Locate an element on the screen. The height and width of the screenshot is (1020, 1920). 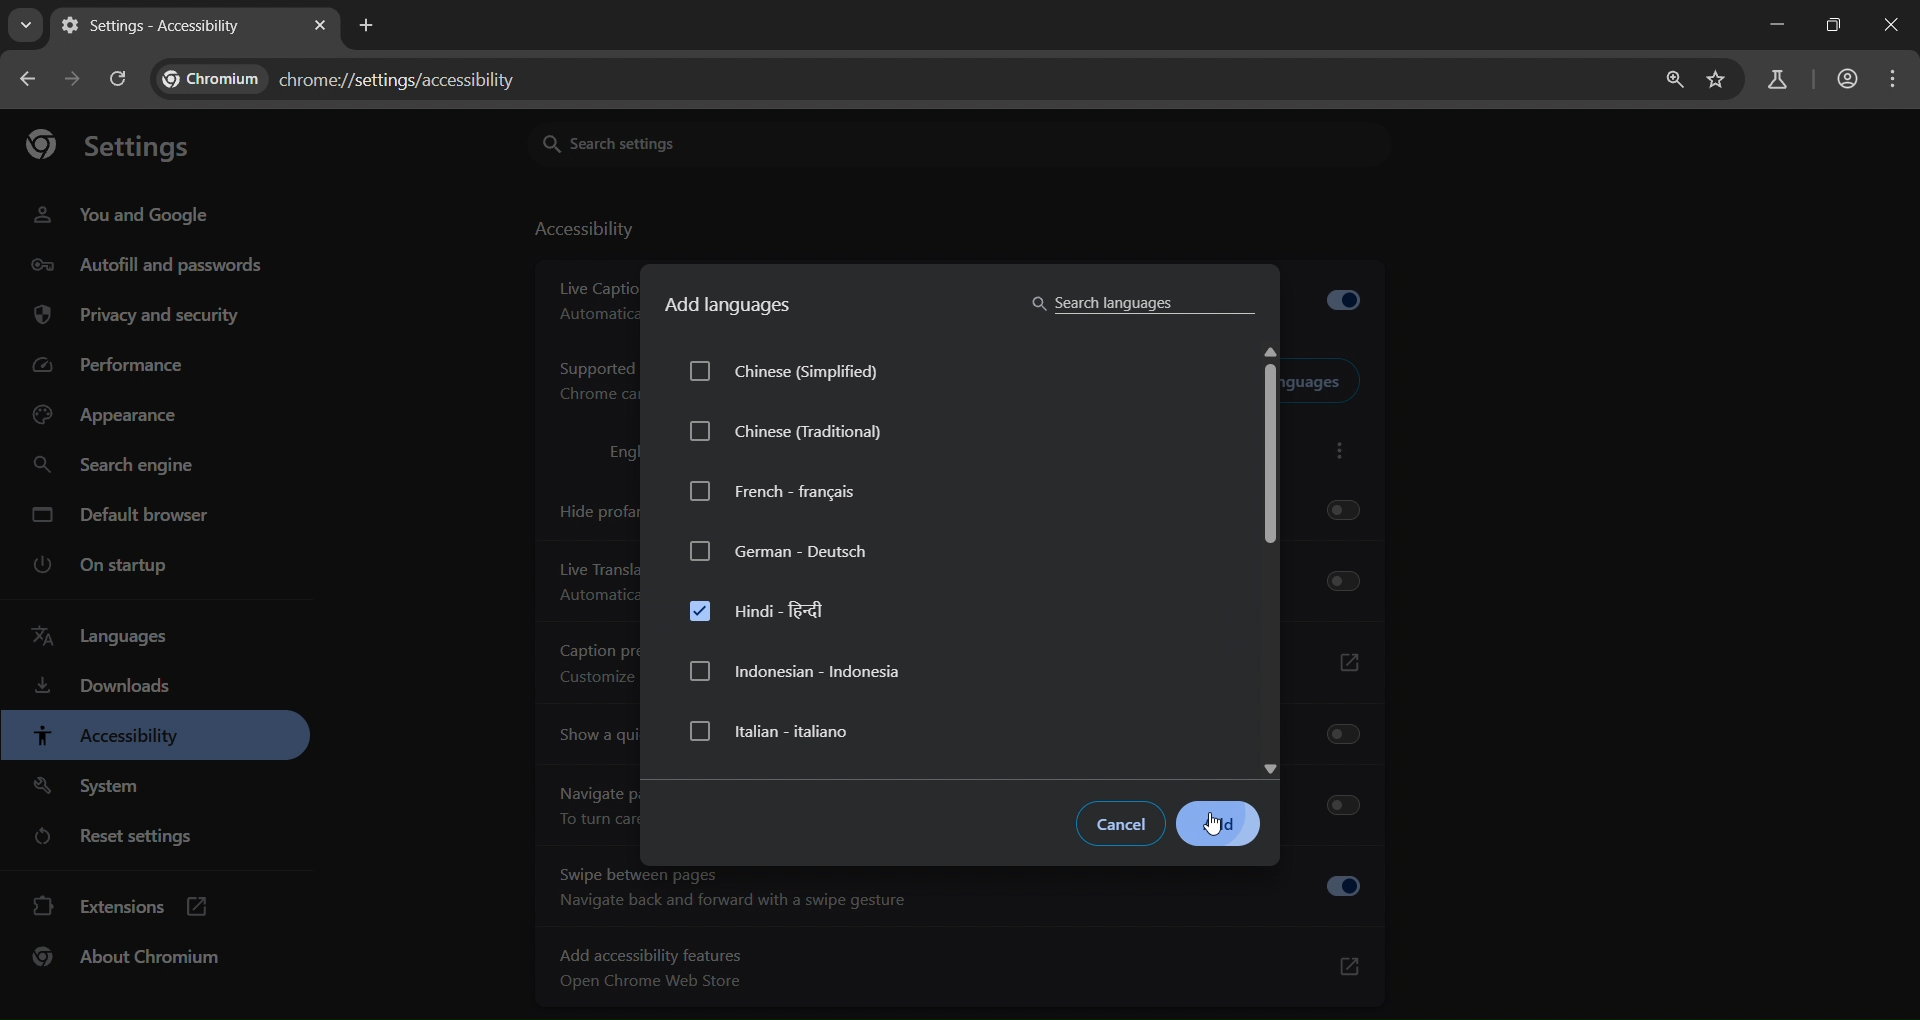
cursor is located at coordinates (1218, 825).